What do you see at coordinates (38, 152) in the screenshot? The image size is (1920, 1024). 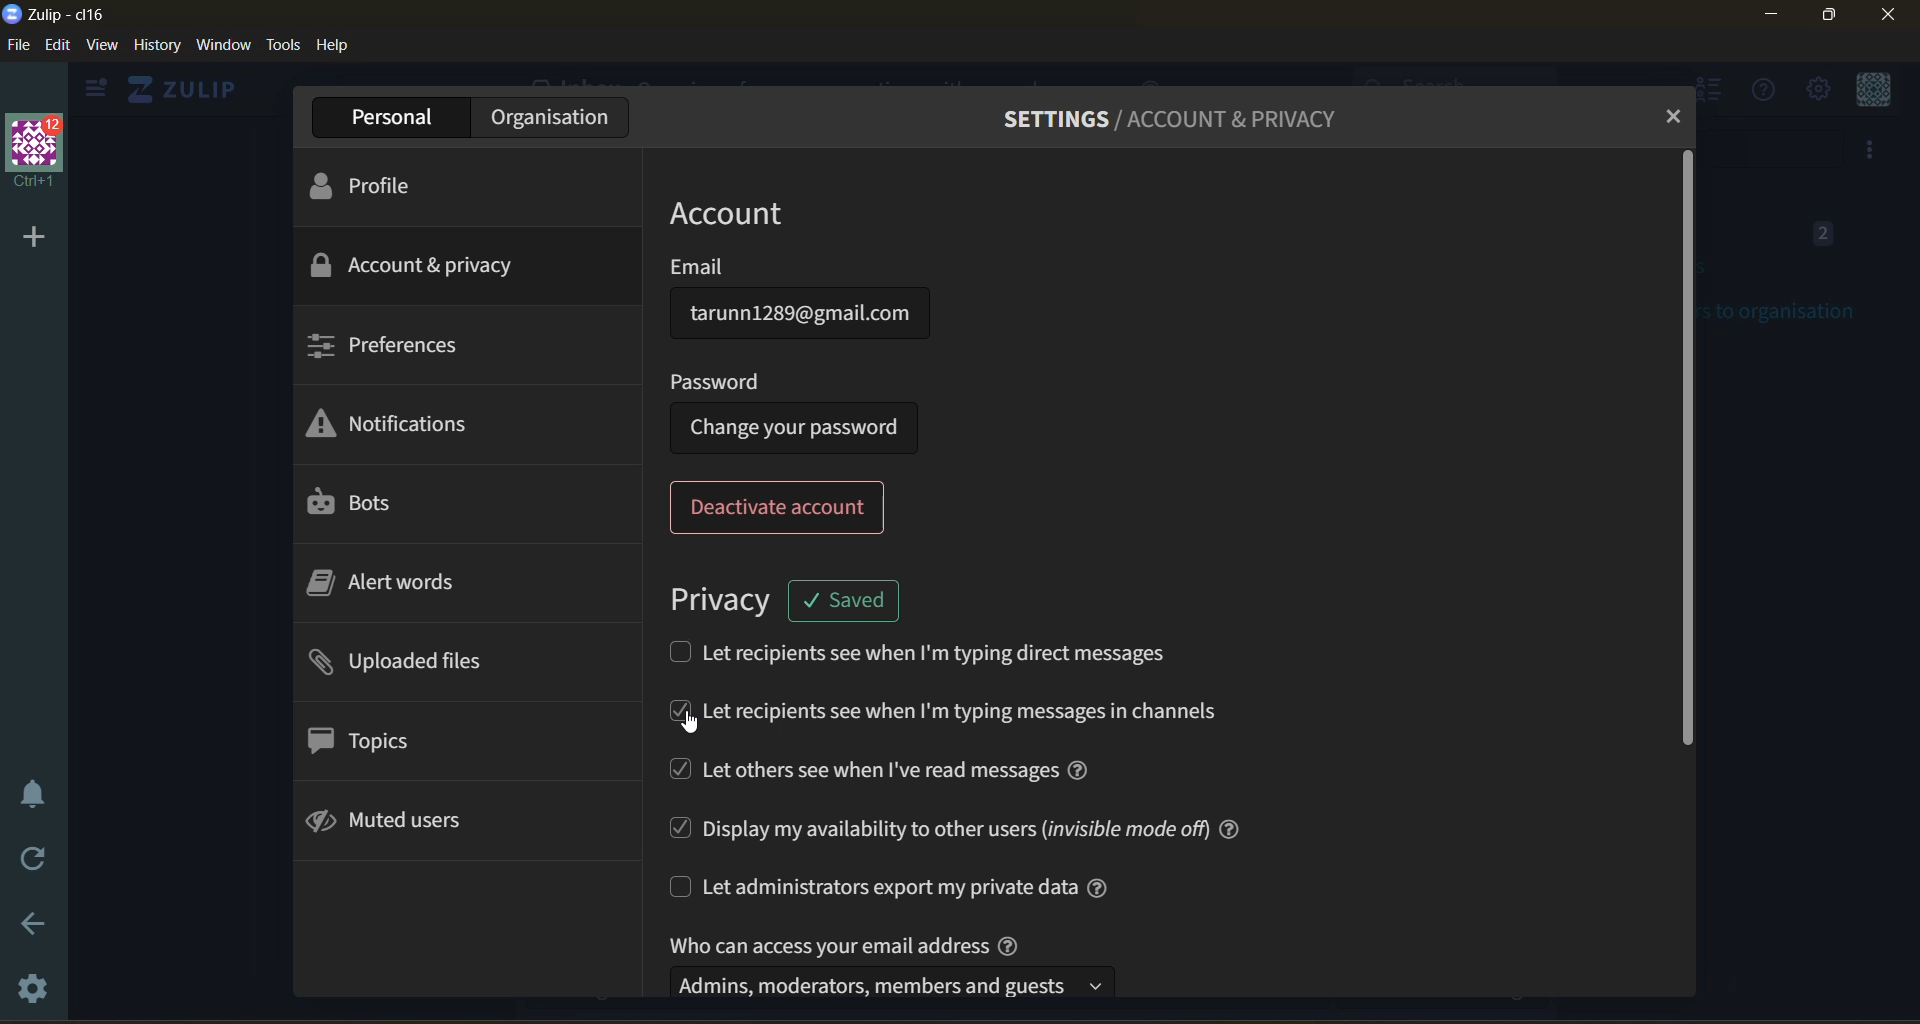 I see `organisation name and profile picture` at bounding box center [38, 152].